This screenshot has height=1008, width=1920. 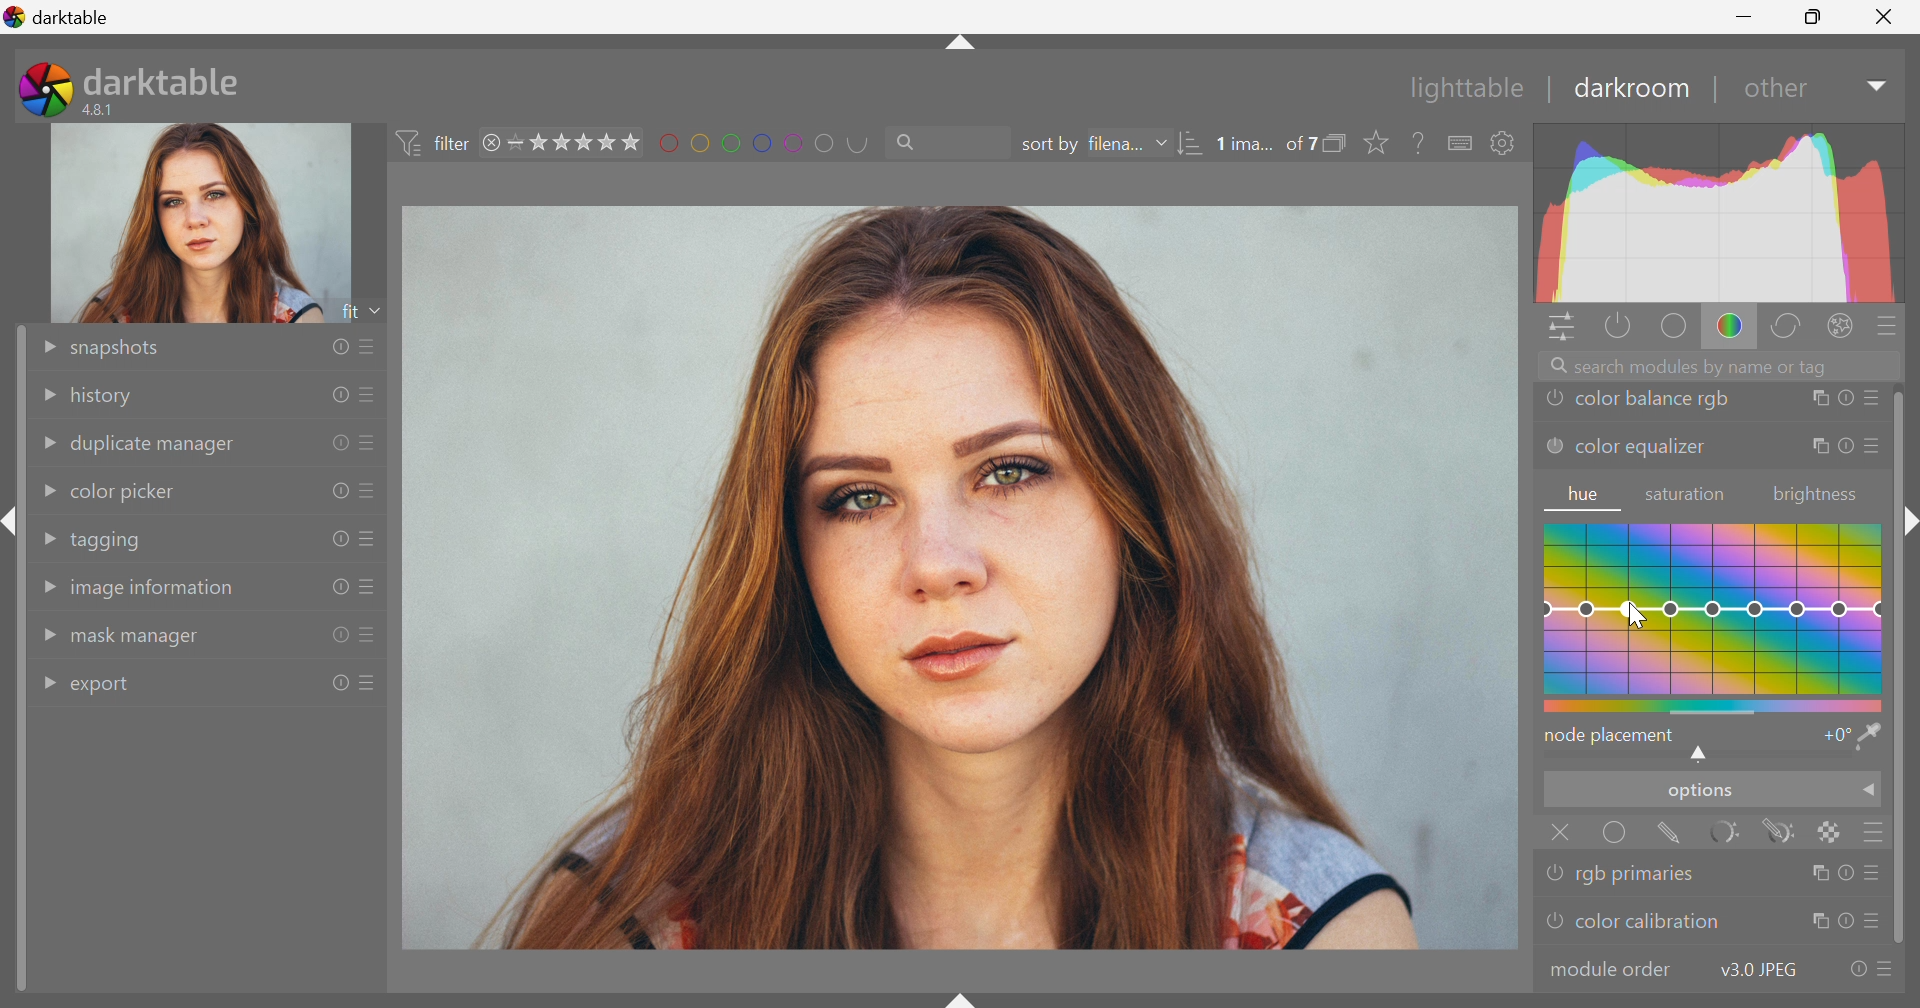 I want to click on reset, so click(x=337, y=588).